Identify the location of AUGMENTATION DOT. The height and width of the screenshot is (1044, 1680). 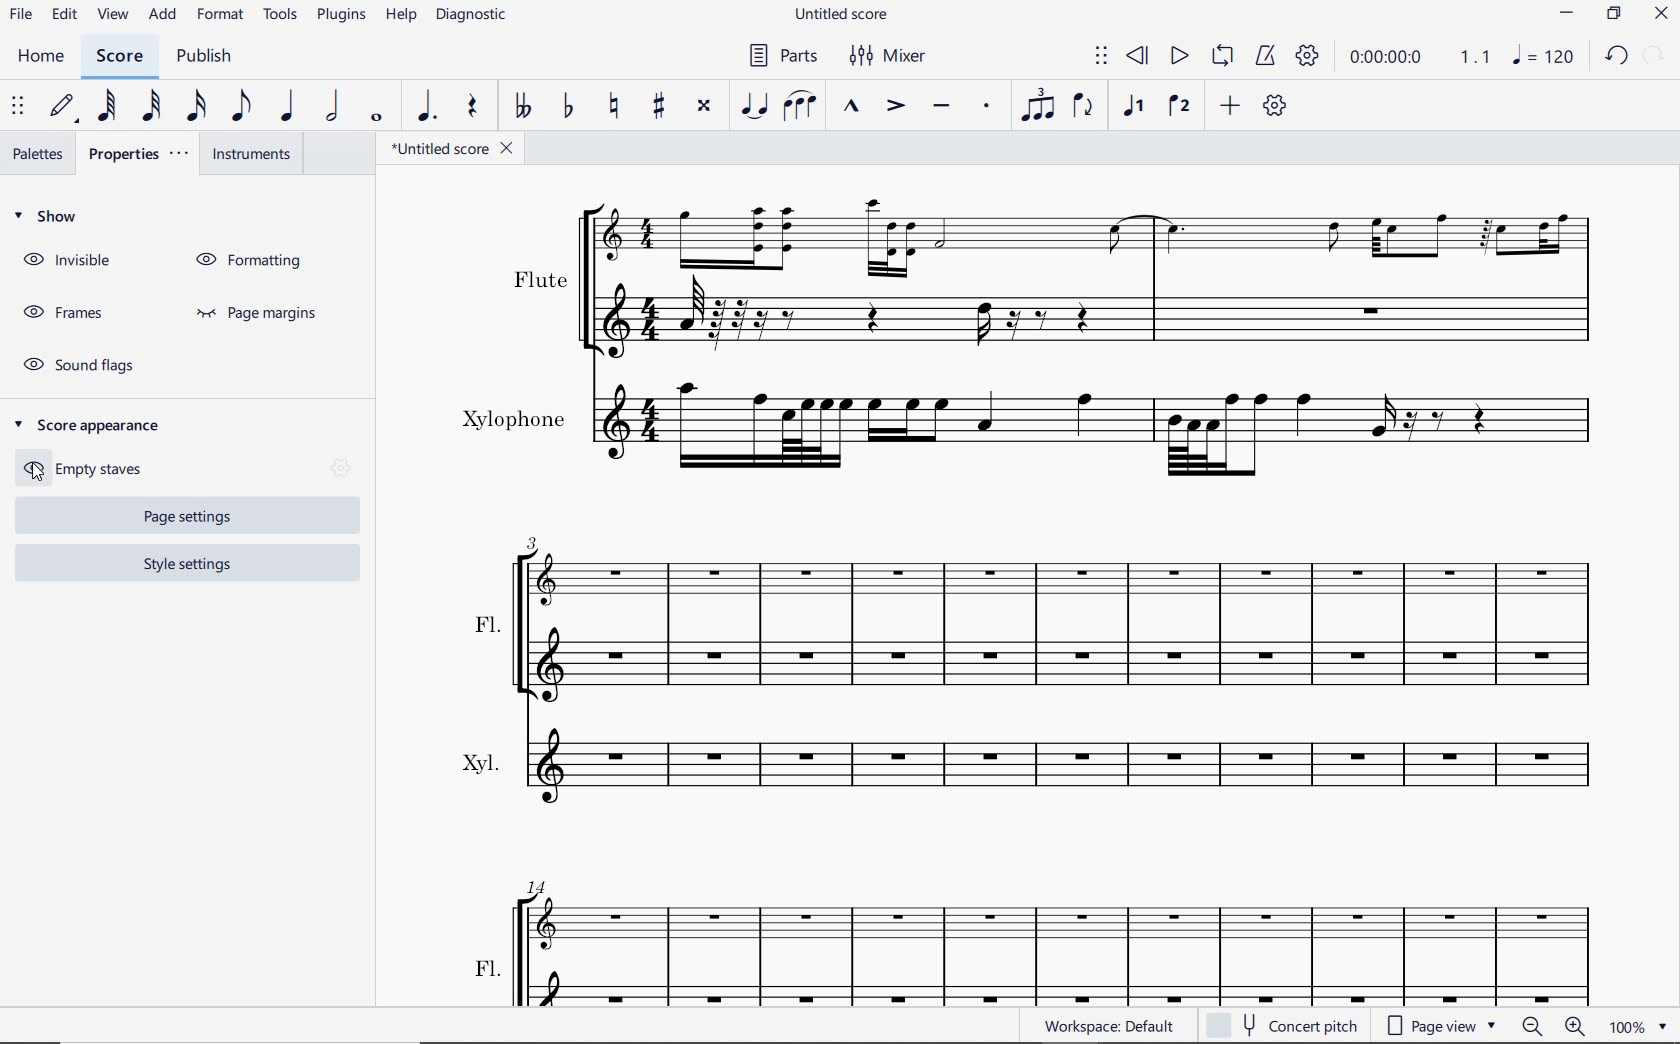
(424, 108).